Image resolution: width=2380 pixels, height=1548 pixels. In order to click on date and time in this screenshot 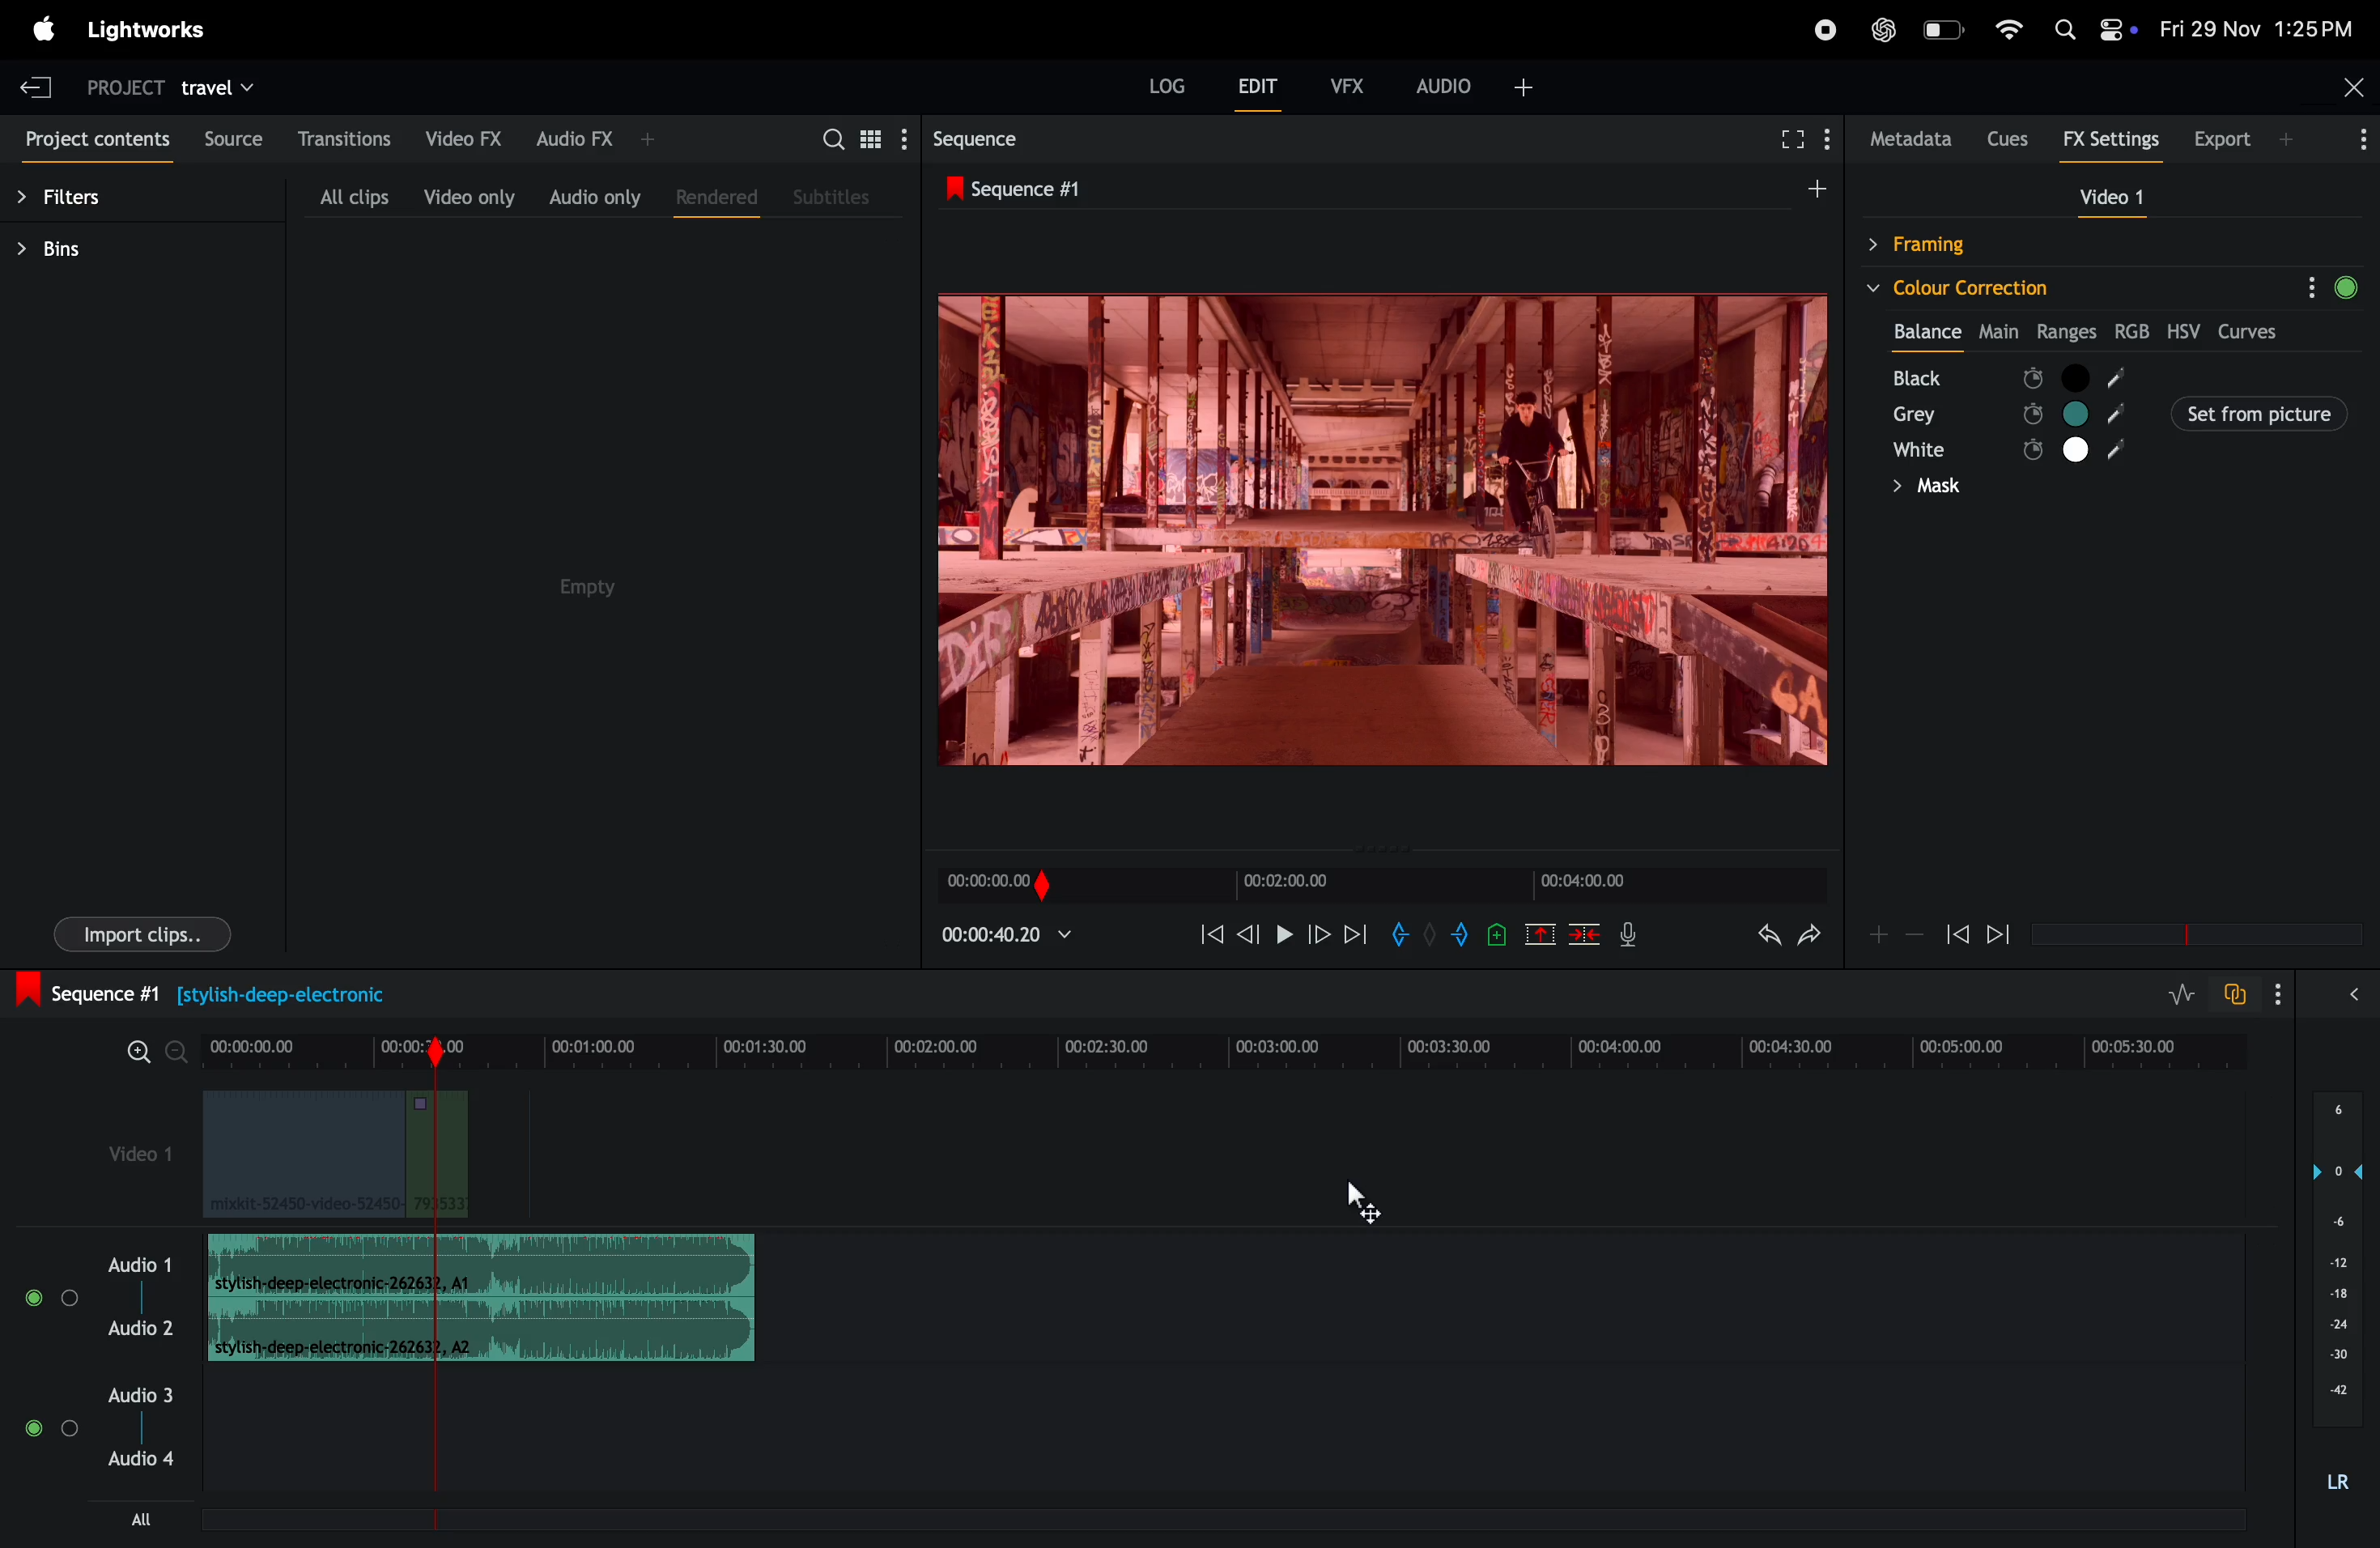, I will do `click(2259, 27)`.